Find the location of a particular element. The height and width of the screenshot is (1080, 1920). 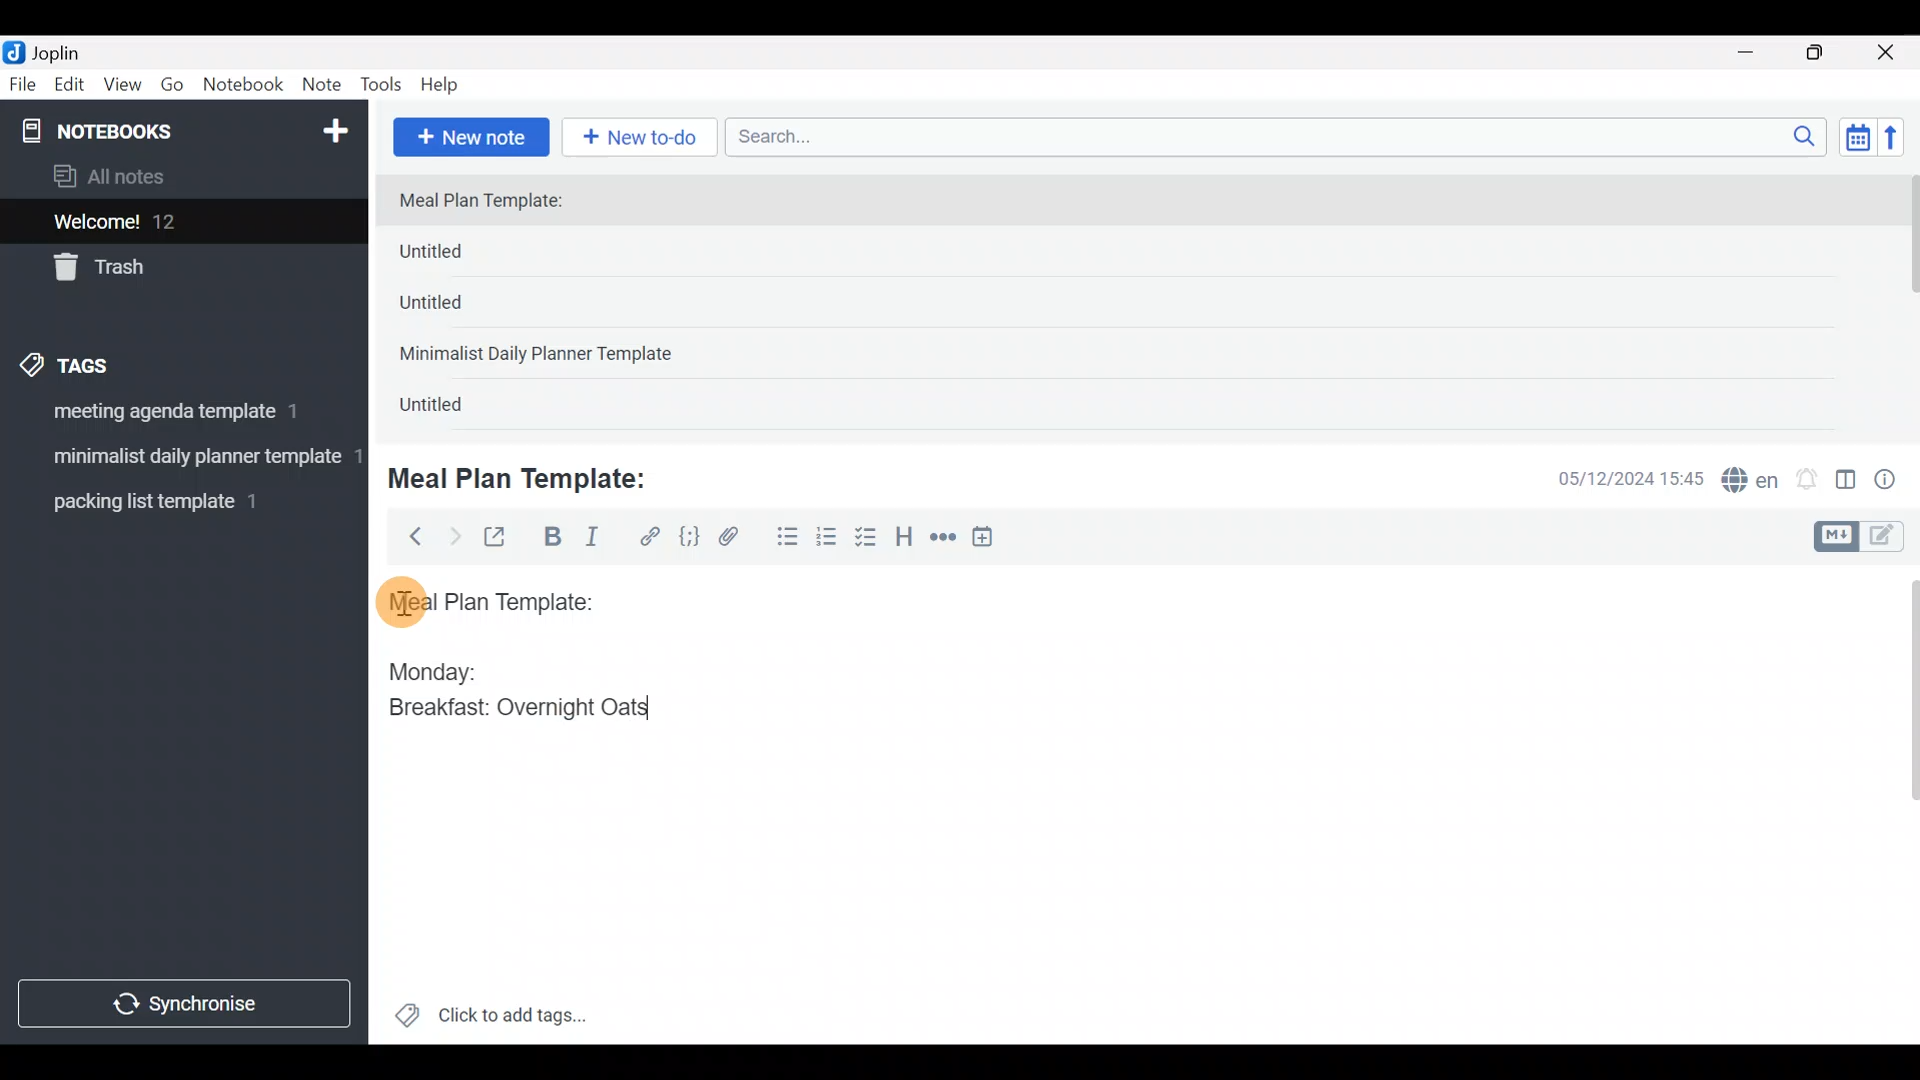

Numbered list is located at coordinates (827, 541).